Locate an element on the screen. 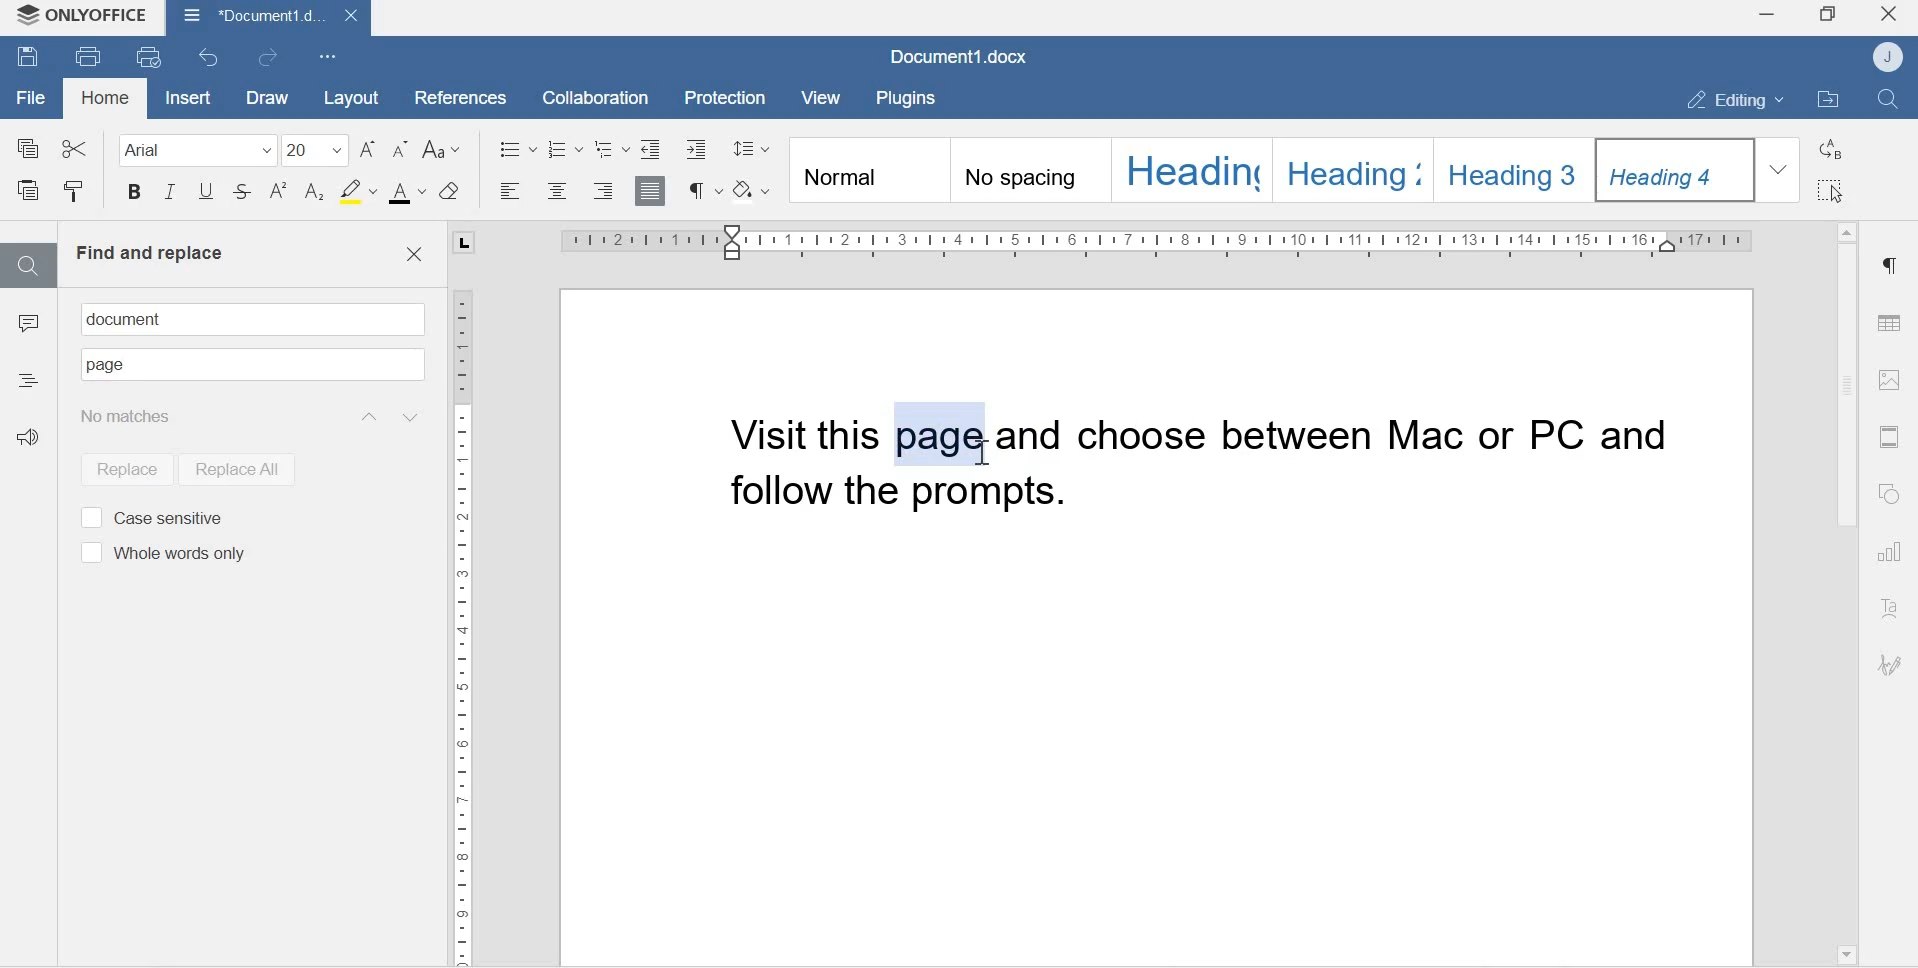  Shapes is located at coordinates (1893, 495).